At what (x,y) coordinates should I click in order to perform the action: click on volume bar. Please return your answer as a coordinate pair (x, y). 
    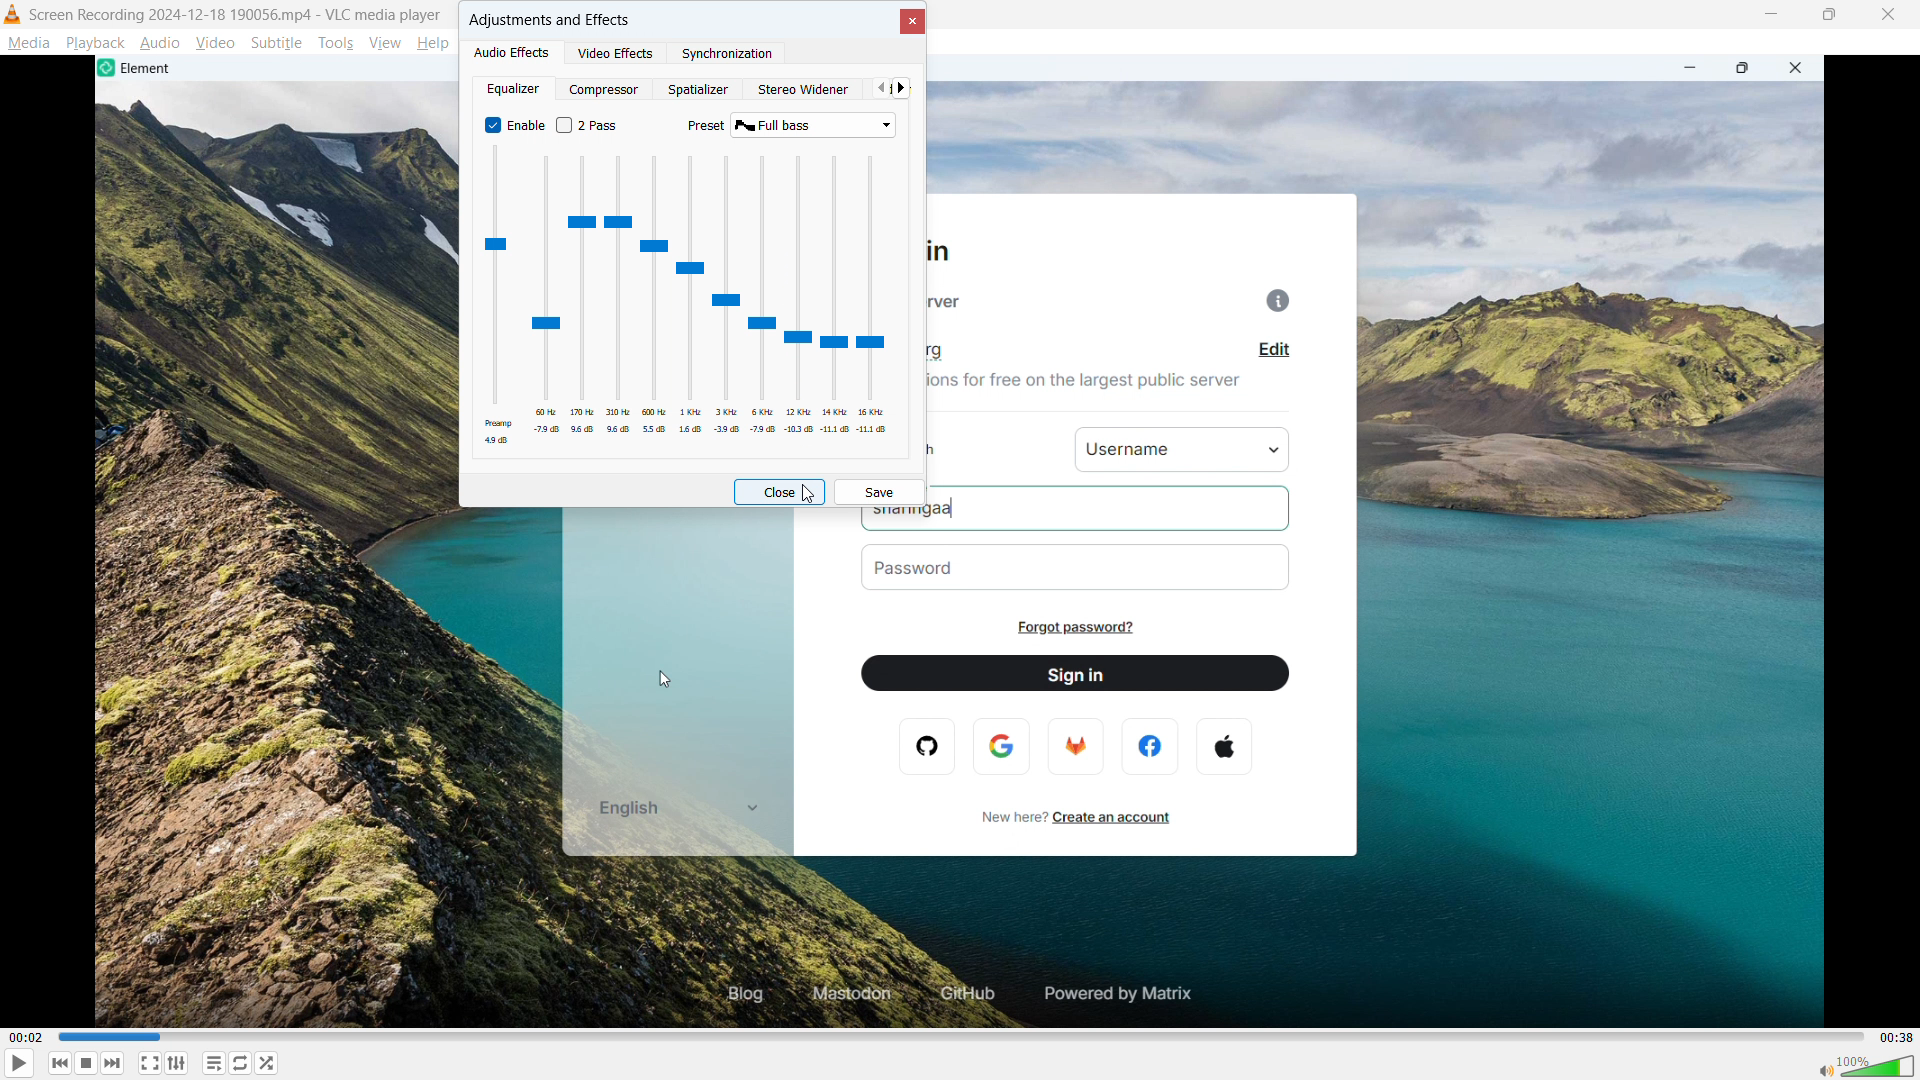
    Looking at the image, I should click on (1862, 1065).